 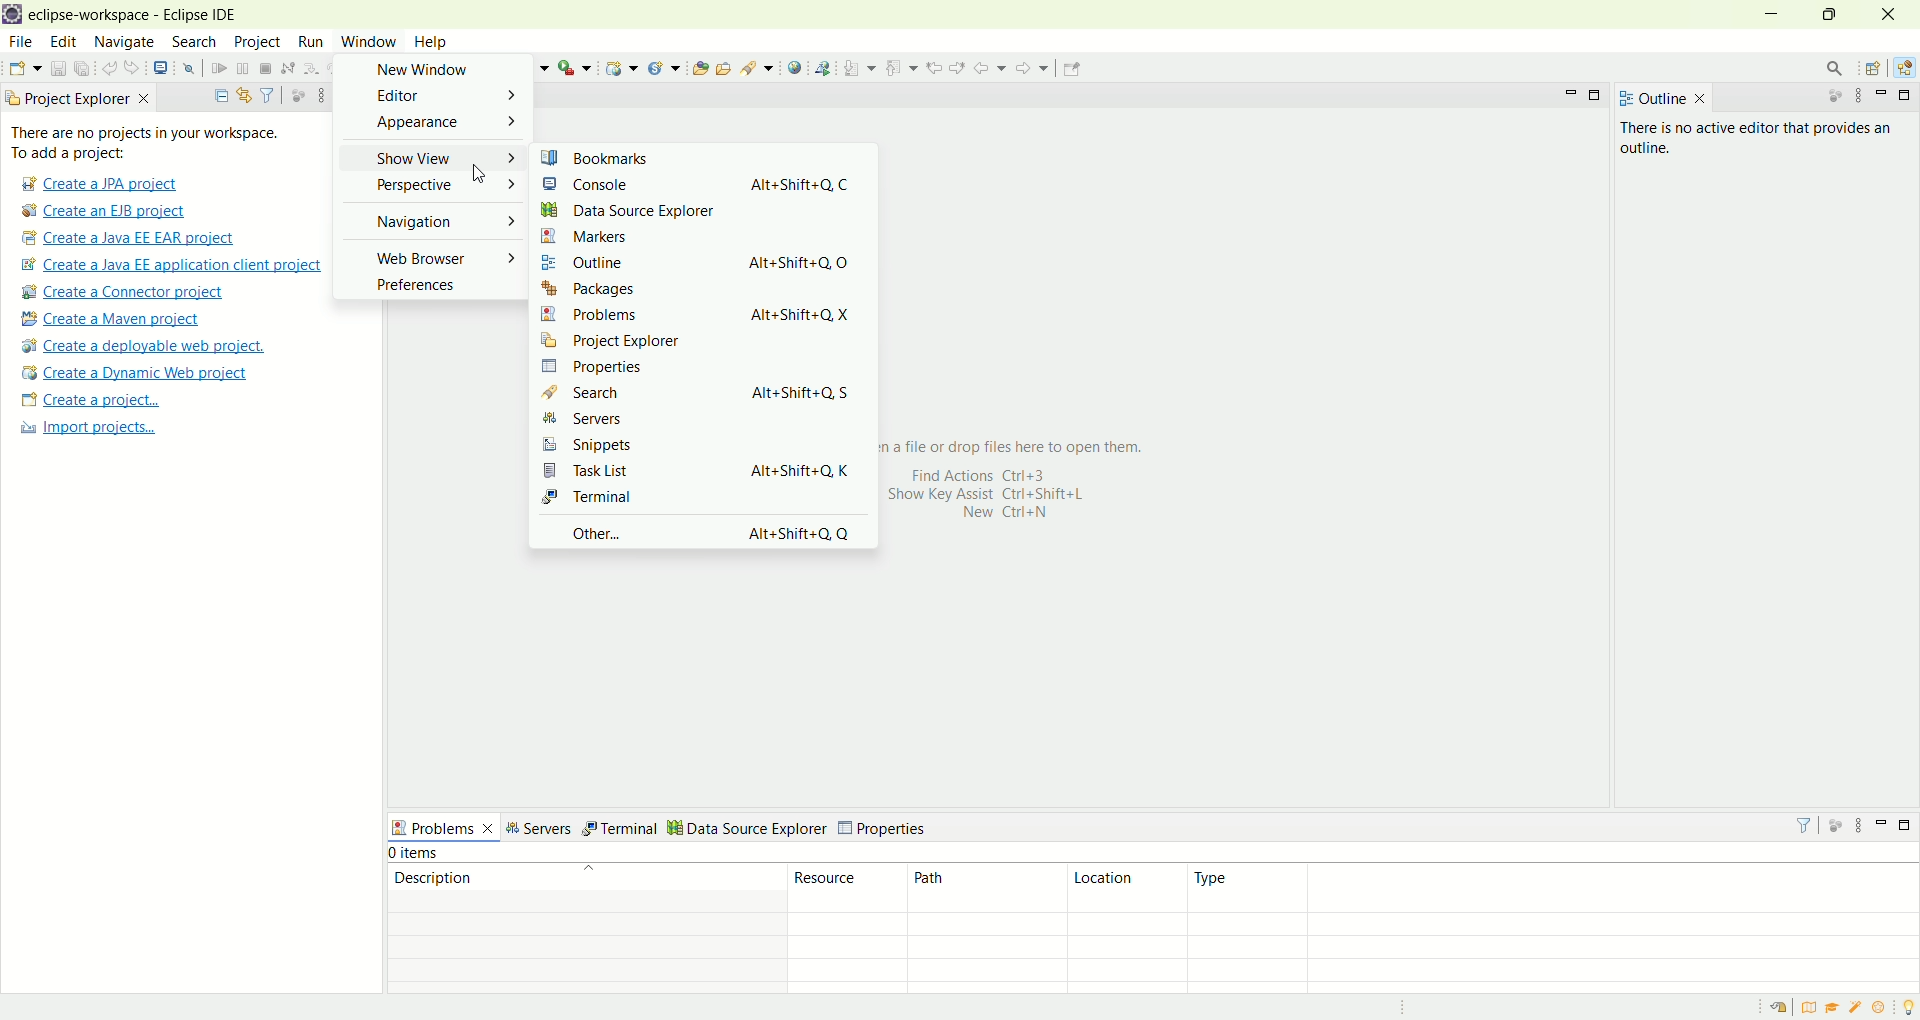 What do you see at coordinates (583, 876) in the screenshot?
I see `description` at bounding box center [583, 876].